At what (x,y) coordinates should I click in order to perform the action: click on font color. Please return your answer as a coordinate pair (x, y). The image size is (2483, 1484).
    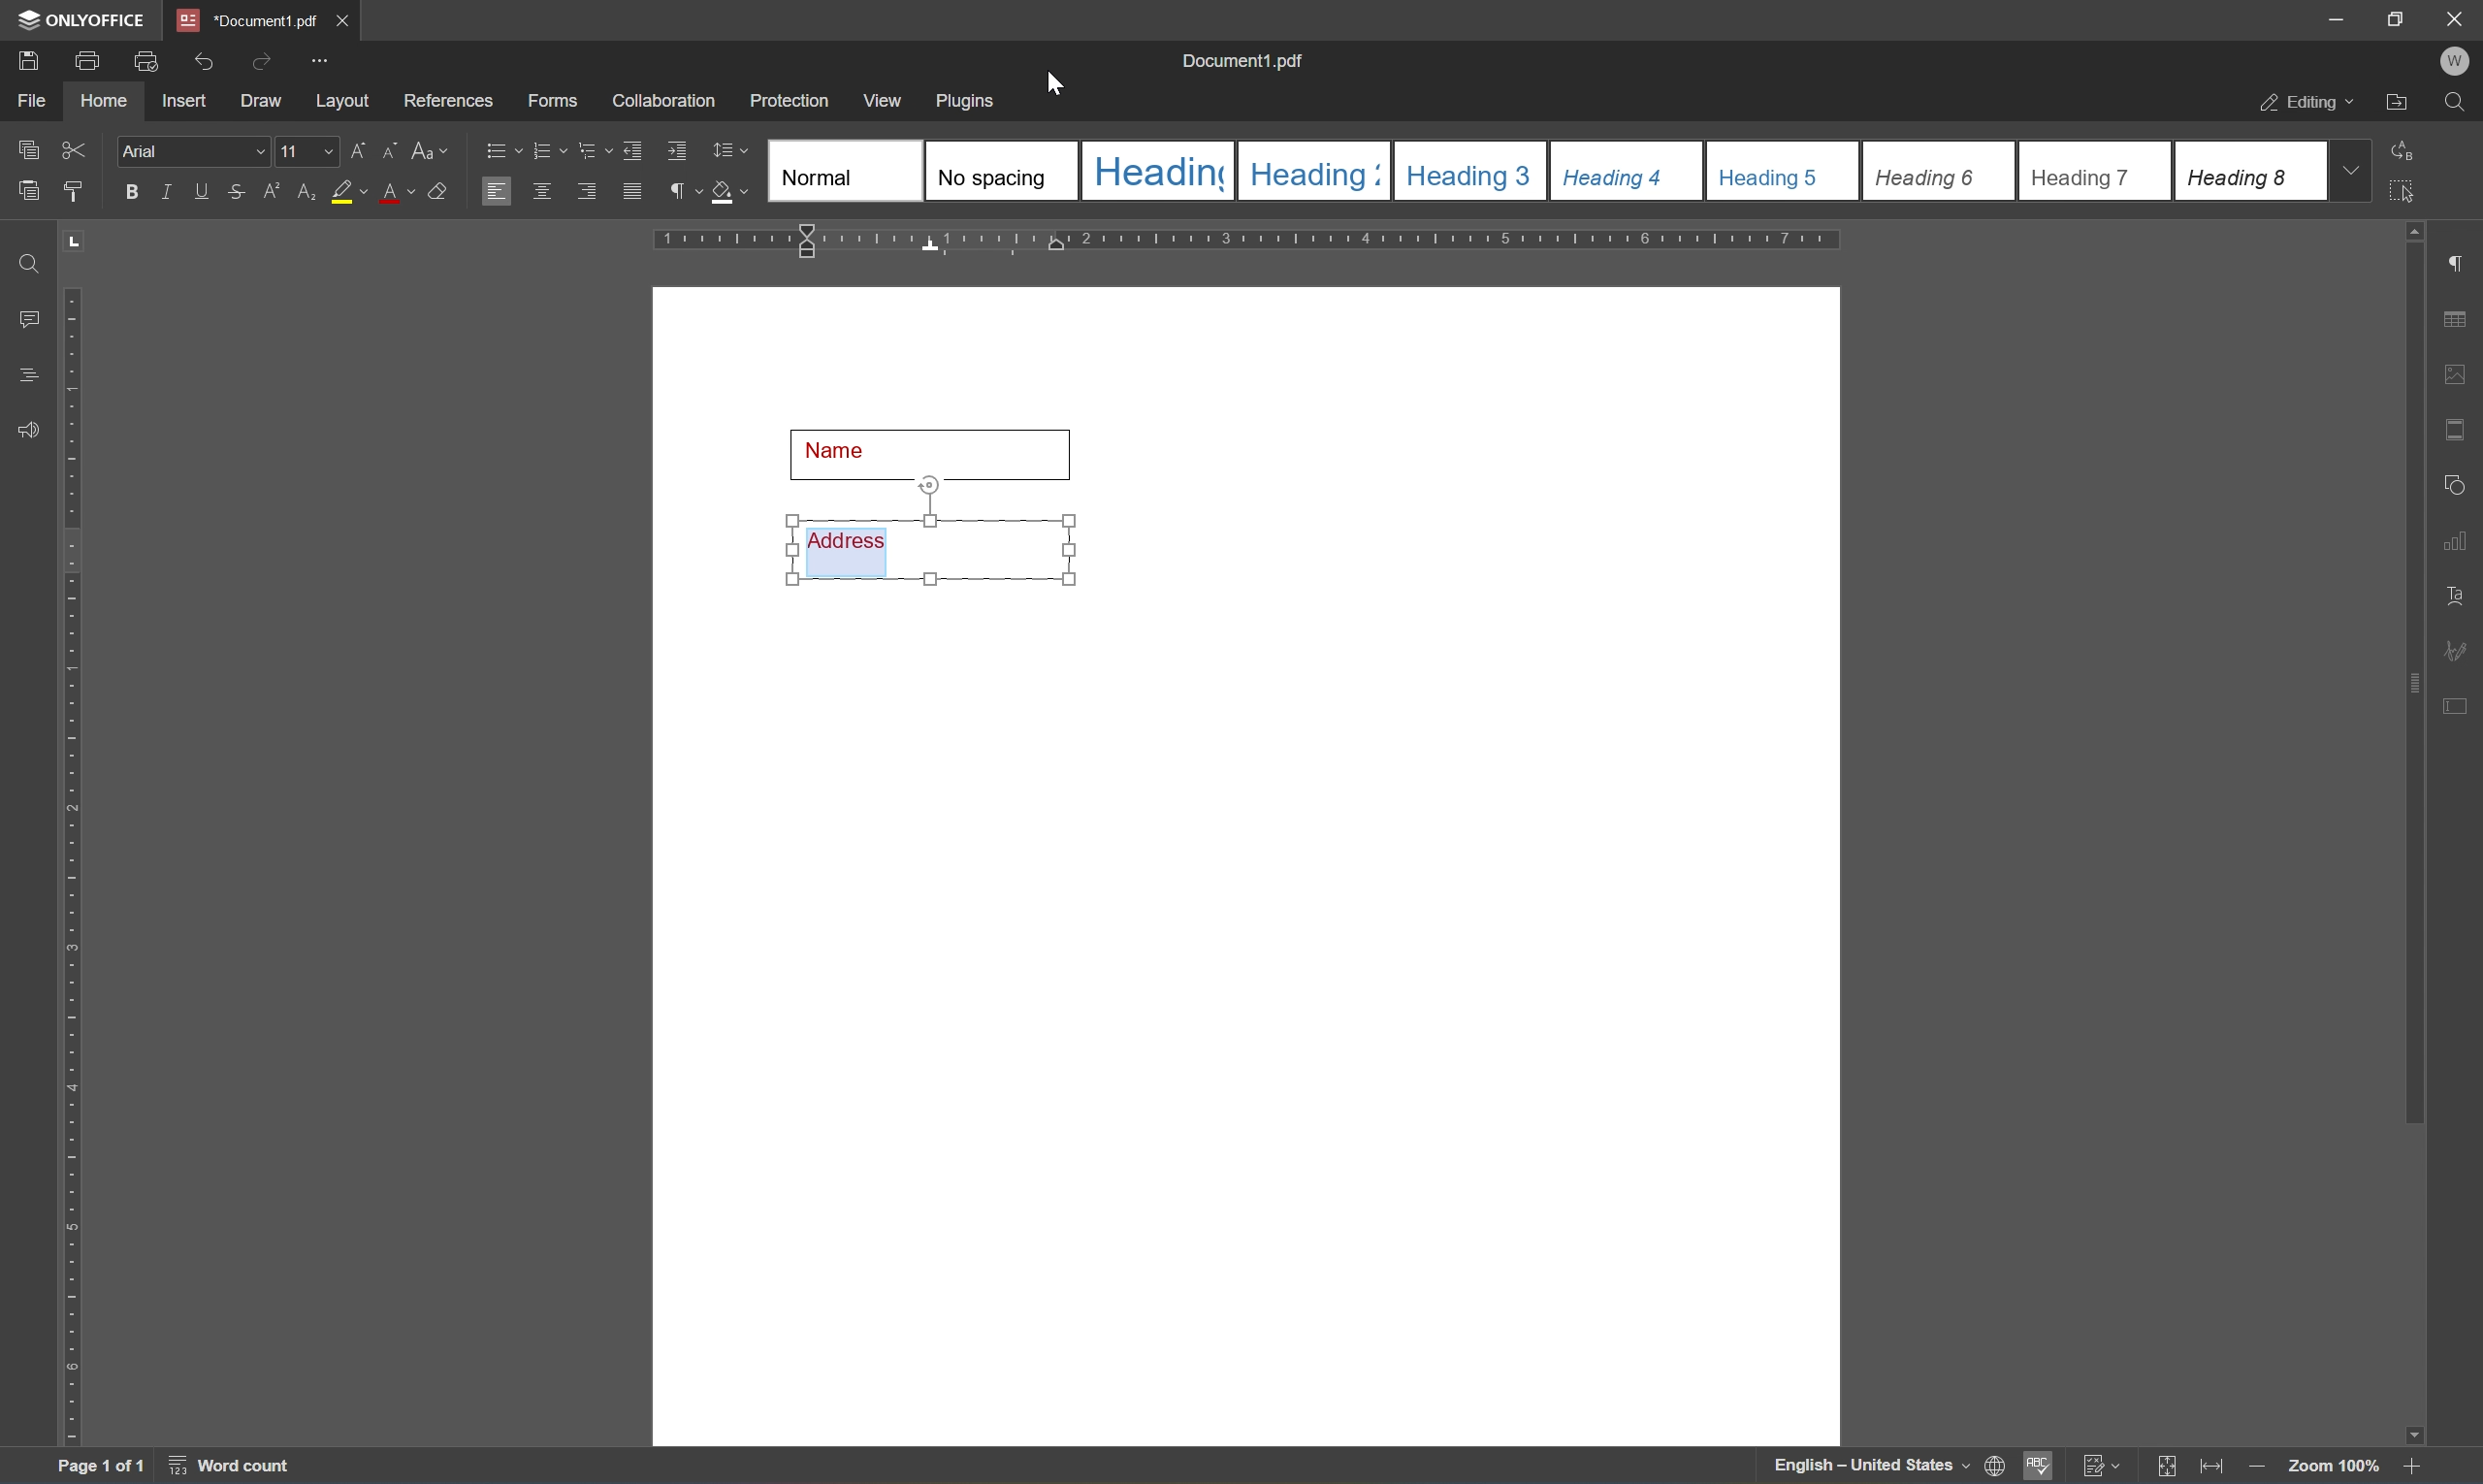
    Looking at the image, I should click on (396, 193).